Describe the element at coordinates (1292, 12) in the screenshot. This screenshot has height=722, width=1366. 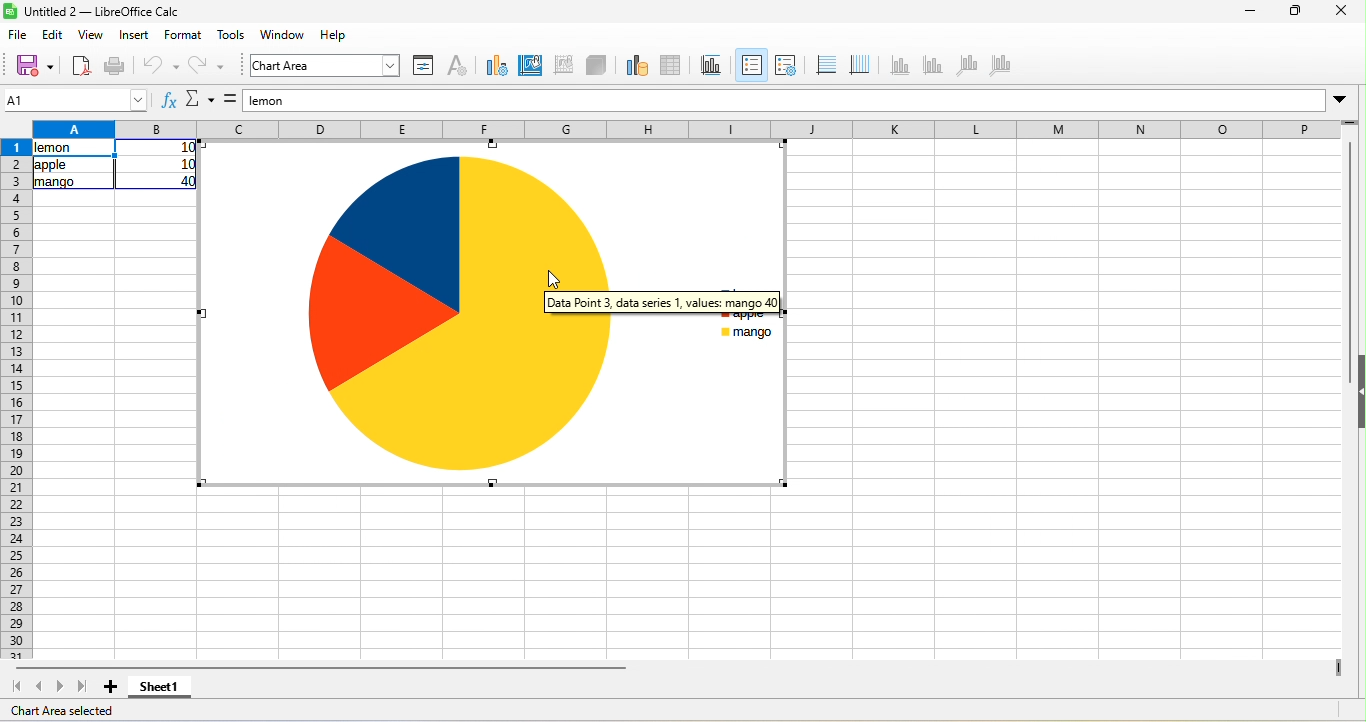
I see `maximize` at that location.